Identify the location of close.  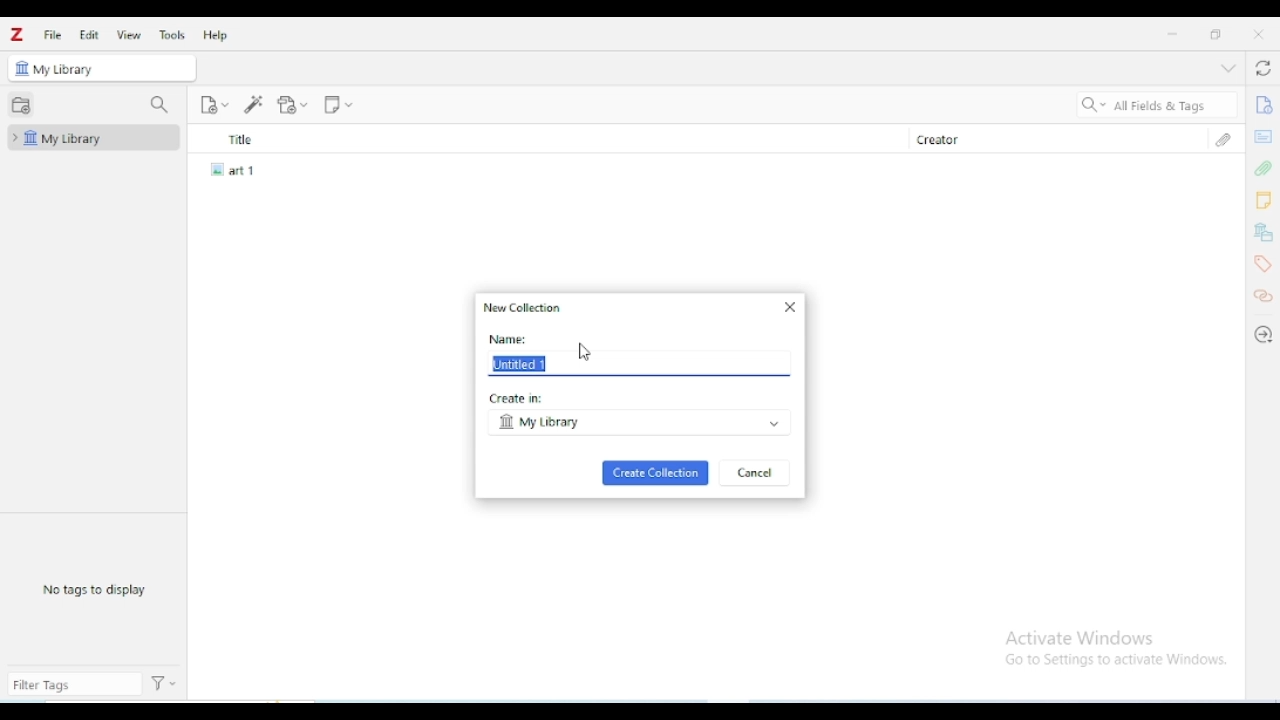
(790, 306).